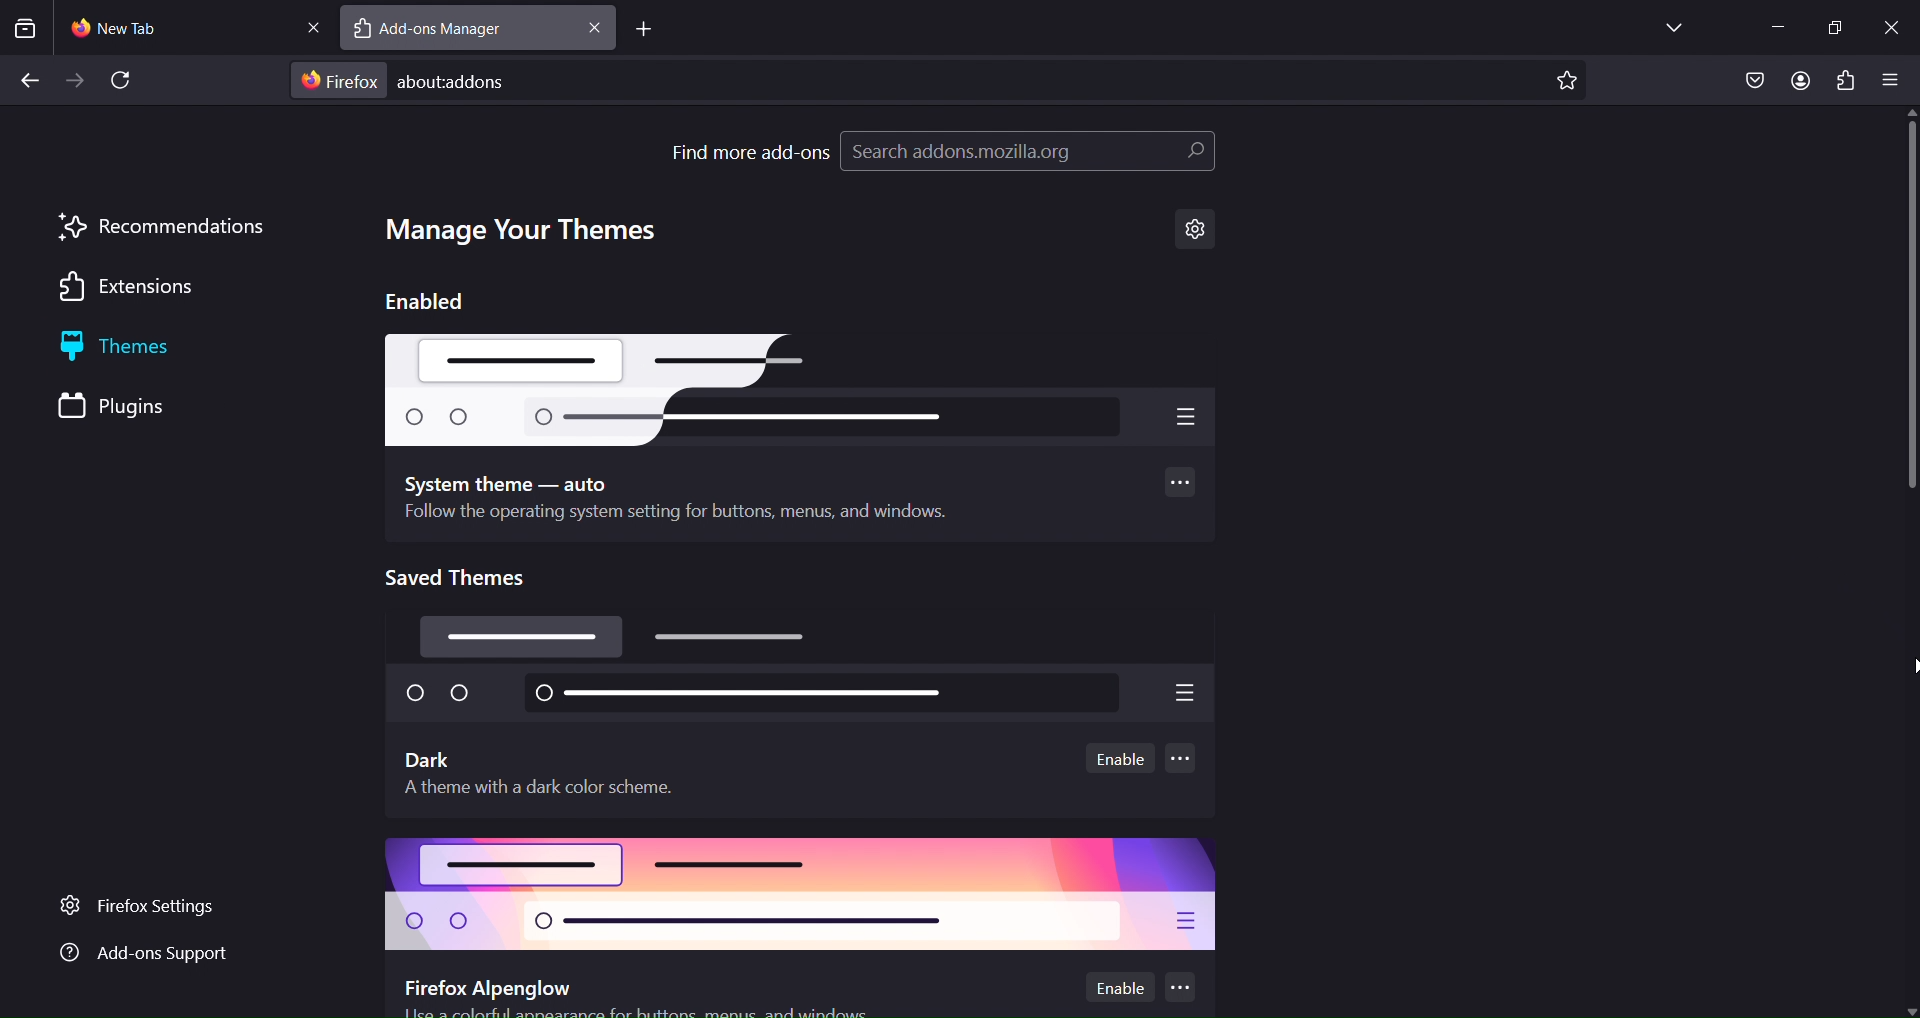 The image size is (1920, 1018). Describe the element at coordinates (595, 28) in the screenshot. I see `close tab` at that location.